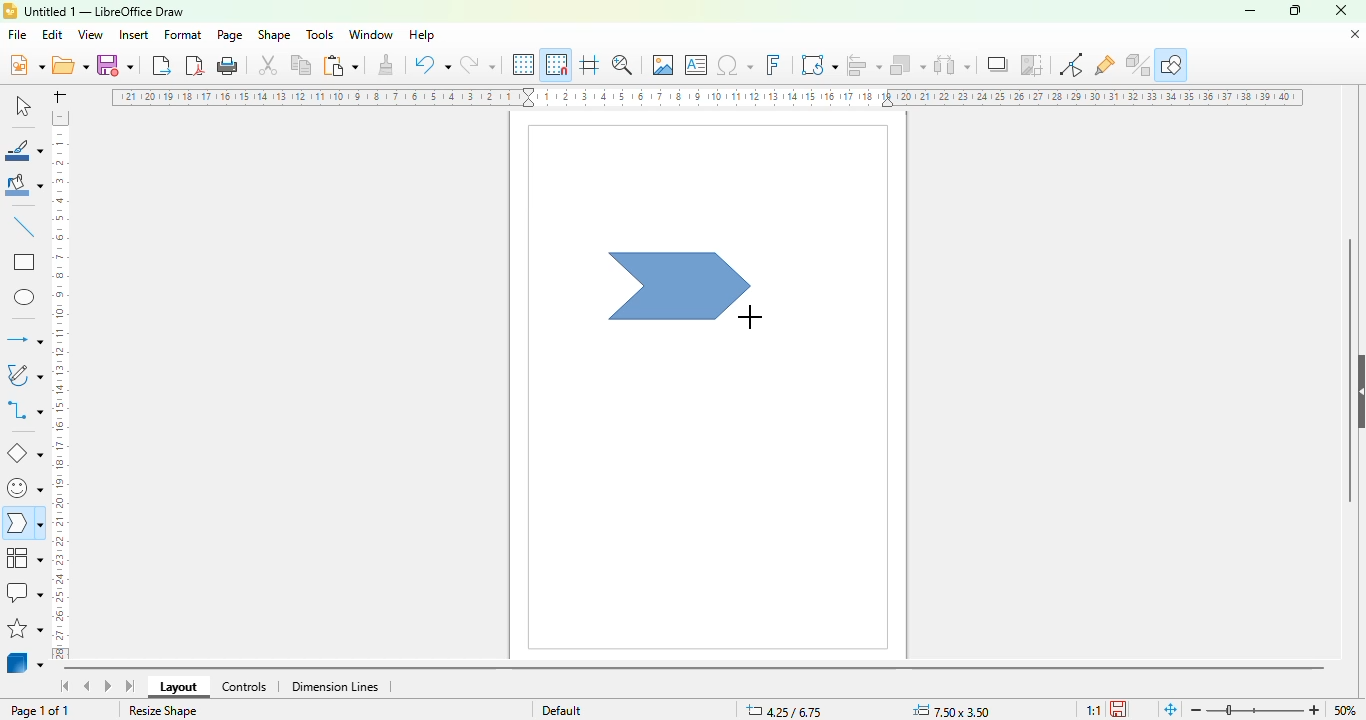 The height and width of the screenshot is (720, 1366). Describe the element at coordinates (1197, 710) in the screenshot. I see `zoom out` at that location.